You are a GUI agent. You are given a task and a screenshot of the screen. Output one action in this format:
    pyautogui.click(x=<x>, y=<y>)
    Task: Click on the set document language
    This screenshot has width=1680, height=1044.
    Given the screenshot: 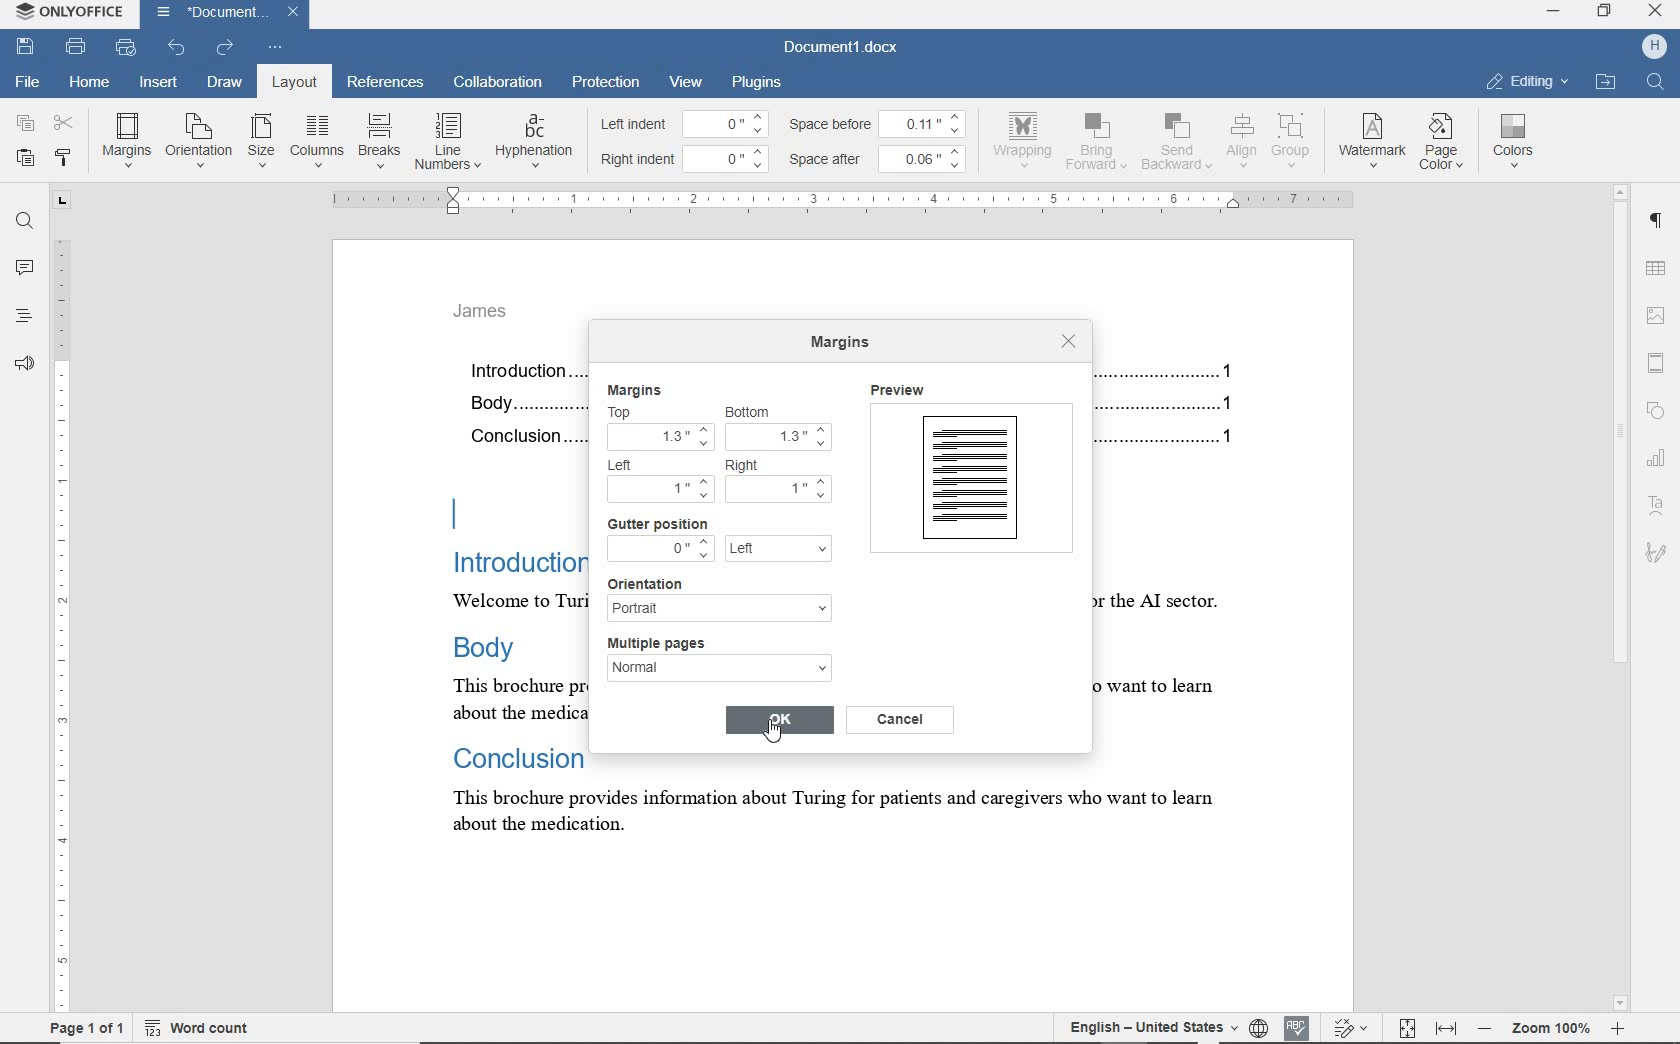 What is the action you would take?
    pyautogui.click(x=1258, y=1025)
    